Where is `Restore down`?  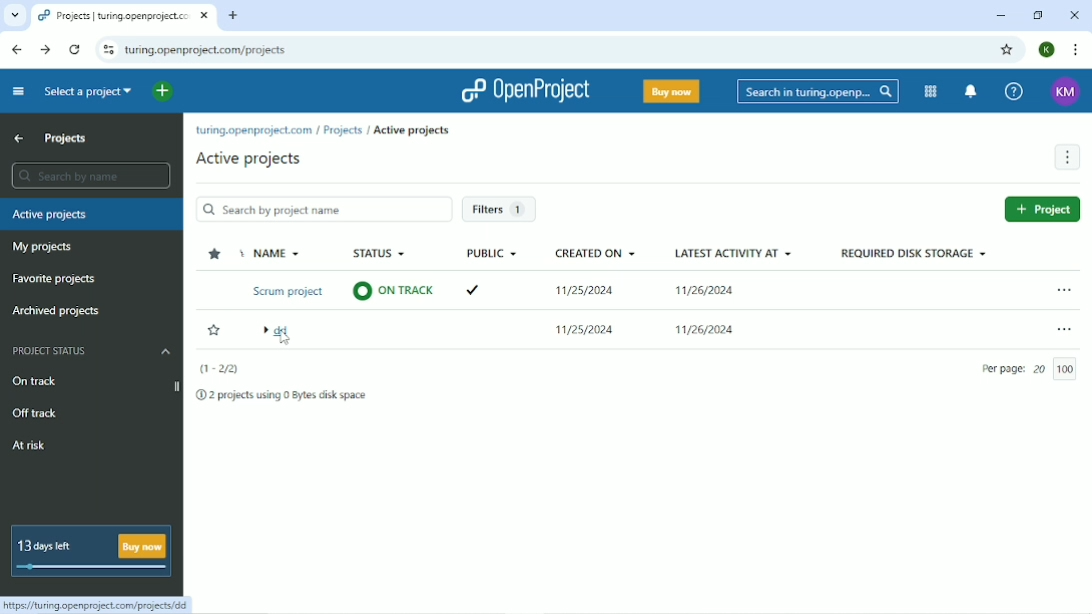
Restore down is located at coordinates (1038, 16).